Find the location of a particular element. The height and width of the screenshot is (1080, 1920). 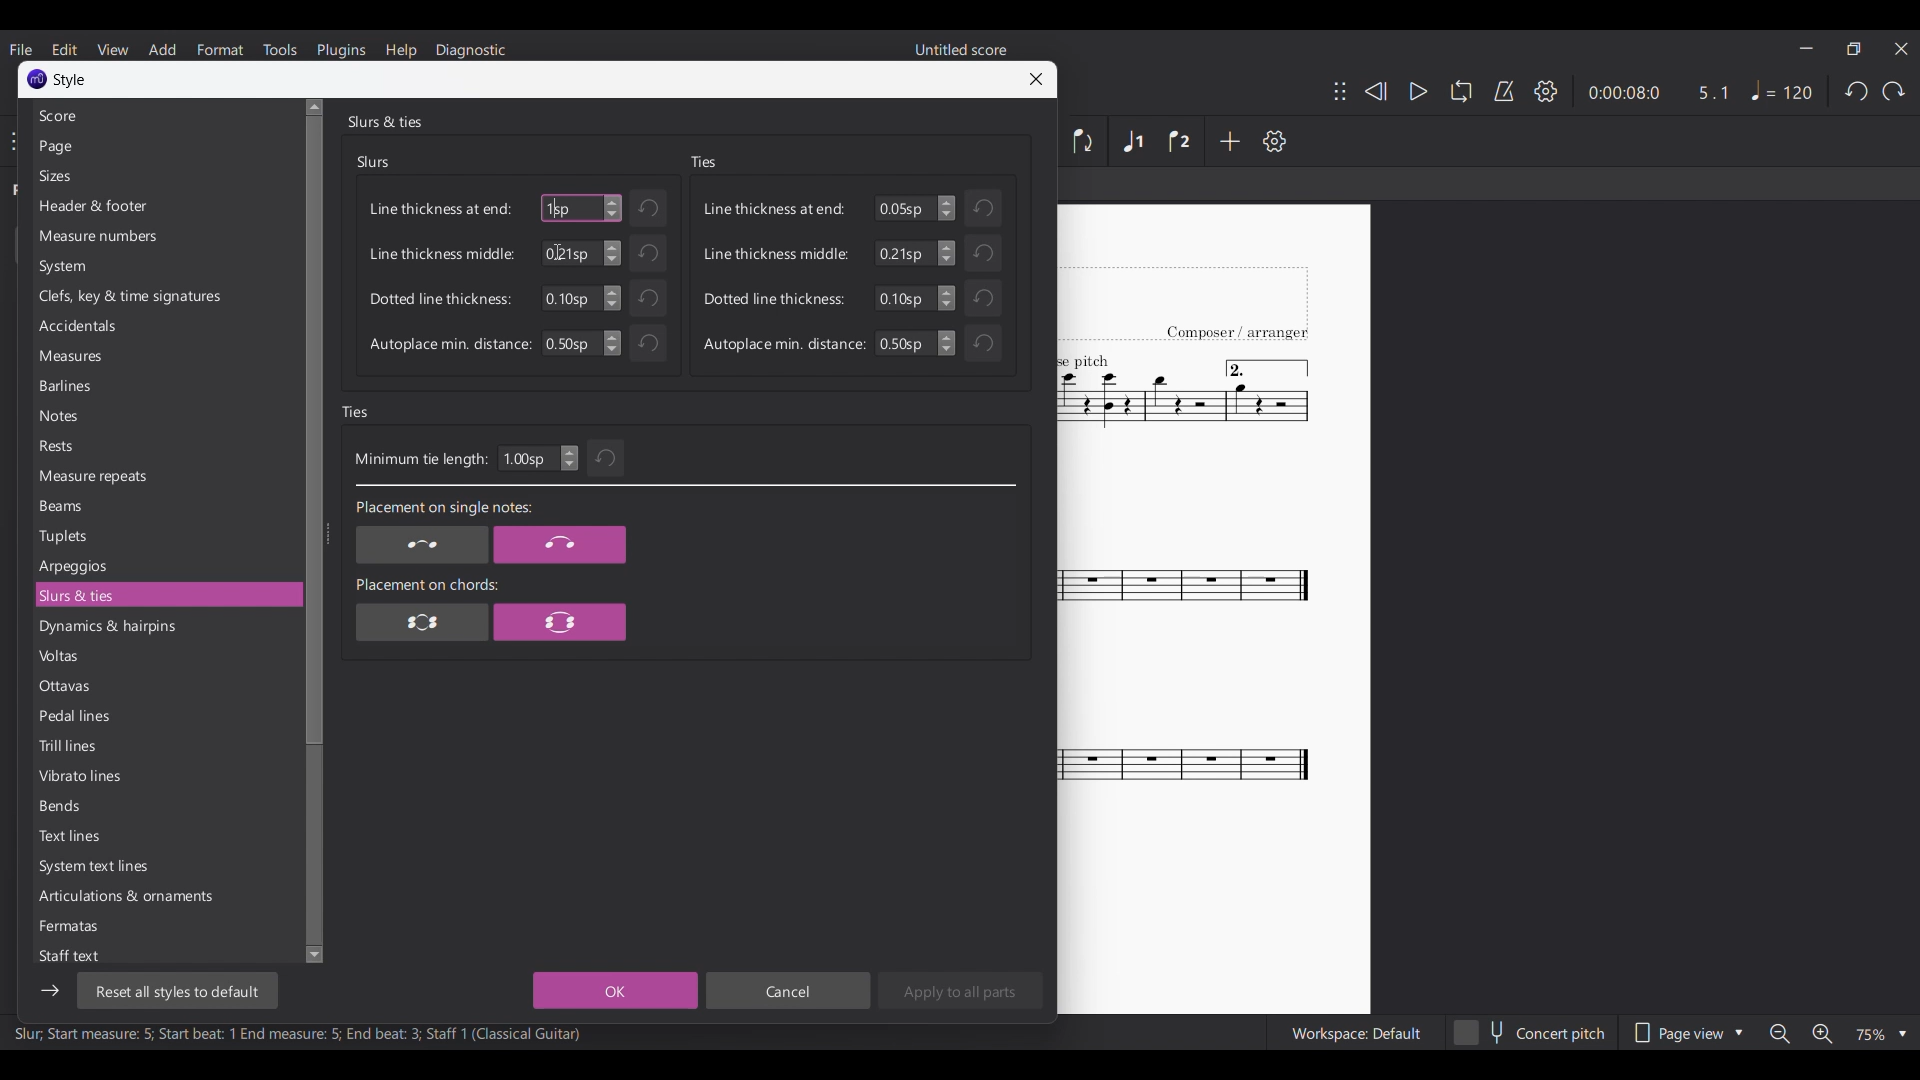

Undo is located at coordinates (648, 343).